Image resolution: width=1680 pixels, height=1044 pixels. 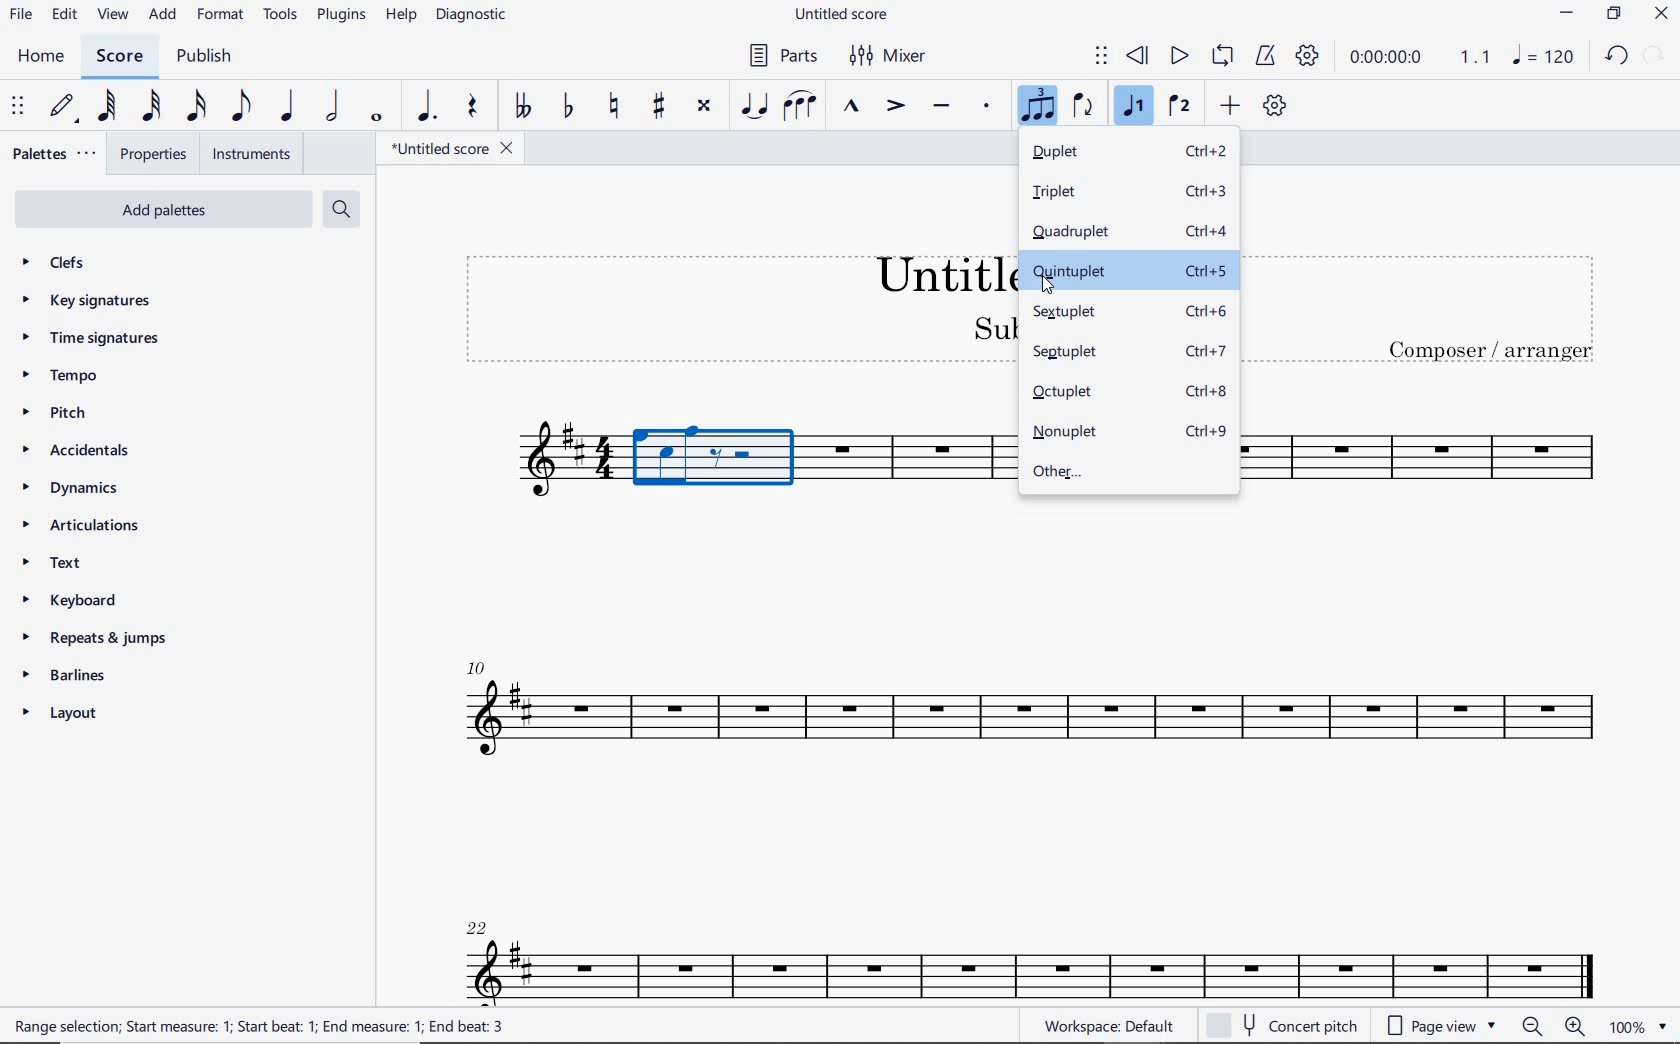 What do you see at coordinates (1420, 59) in the screenshot?
I see `PLAY SPEED` at bounding box center [1420, 59].